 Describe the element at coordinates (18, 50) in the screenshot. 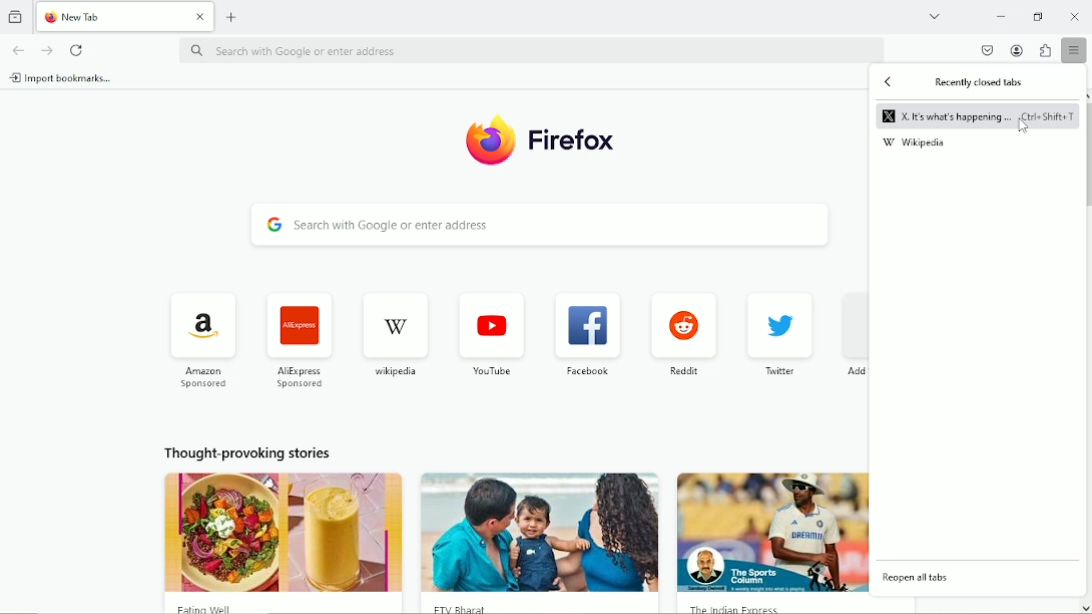

I see `go back` at that location.